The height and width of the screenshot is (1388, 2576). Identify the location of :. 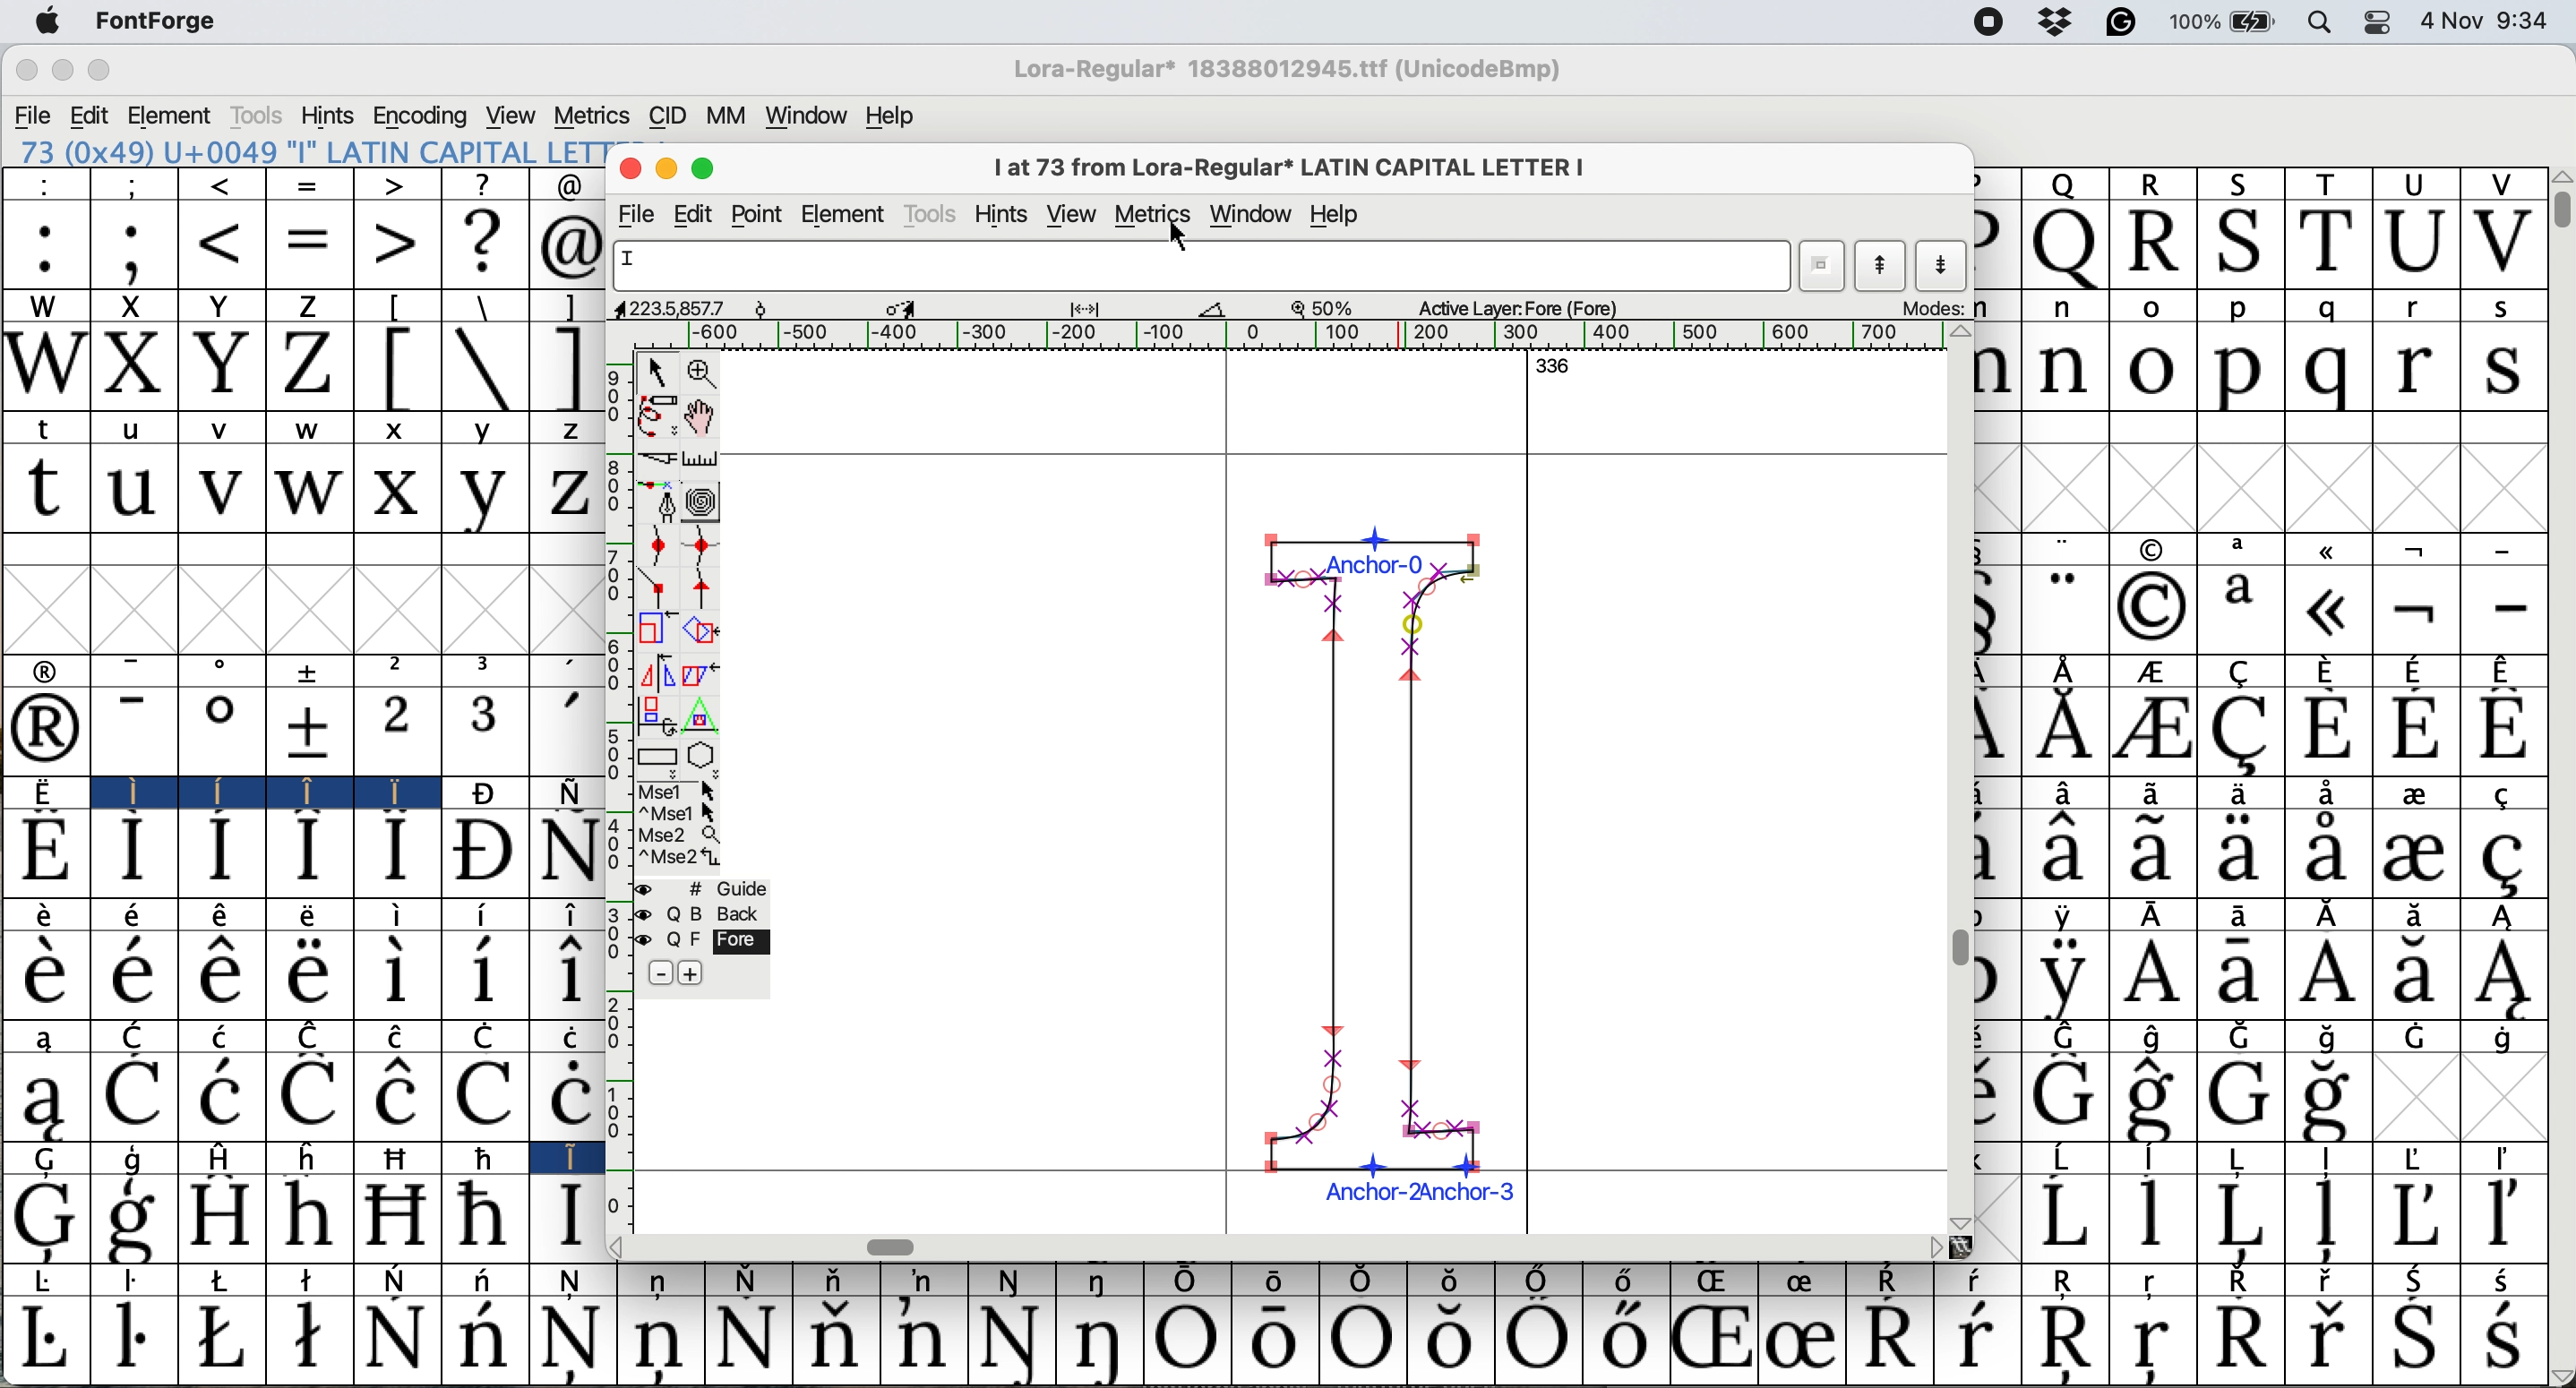
(45, 245).